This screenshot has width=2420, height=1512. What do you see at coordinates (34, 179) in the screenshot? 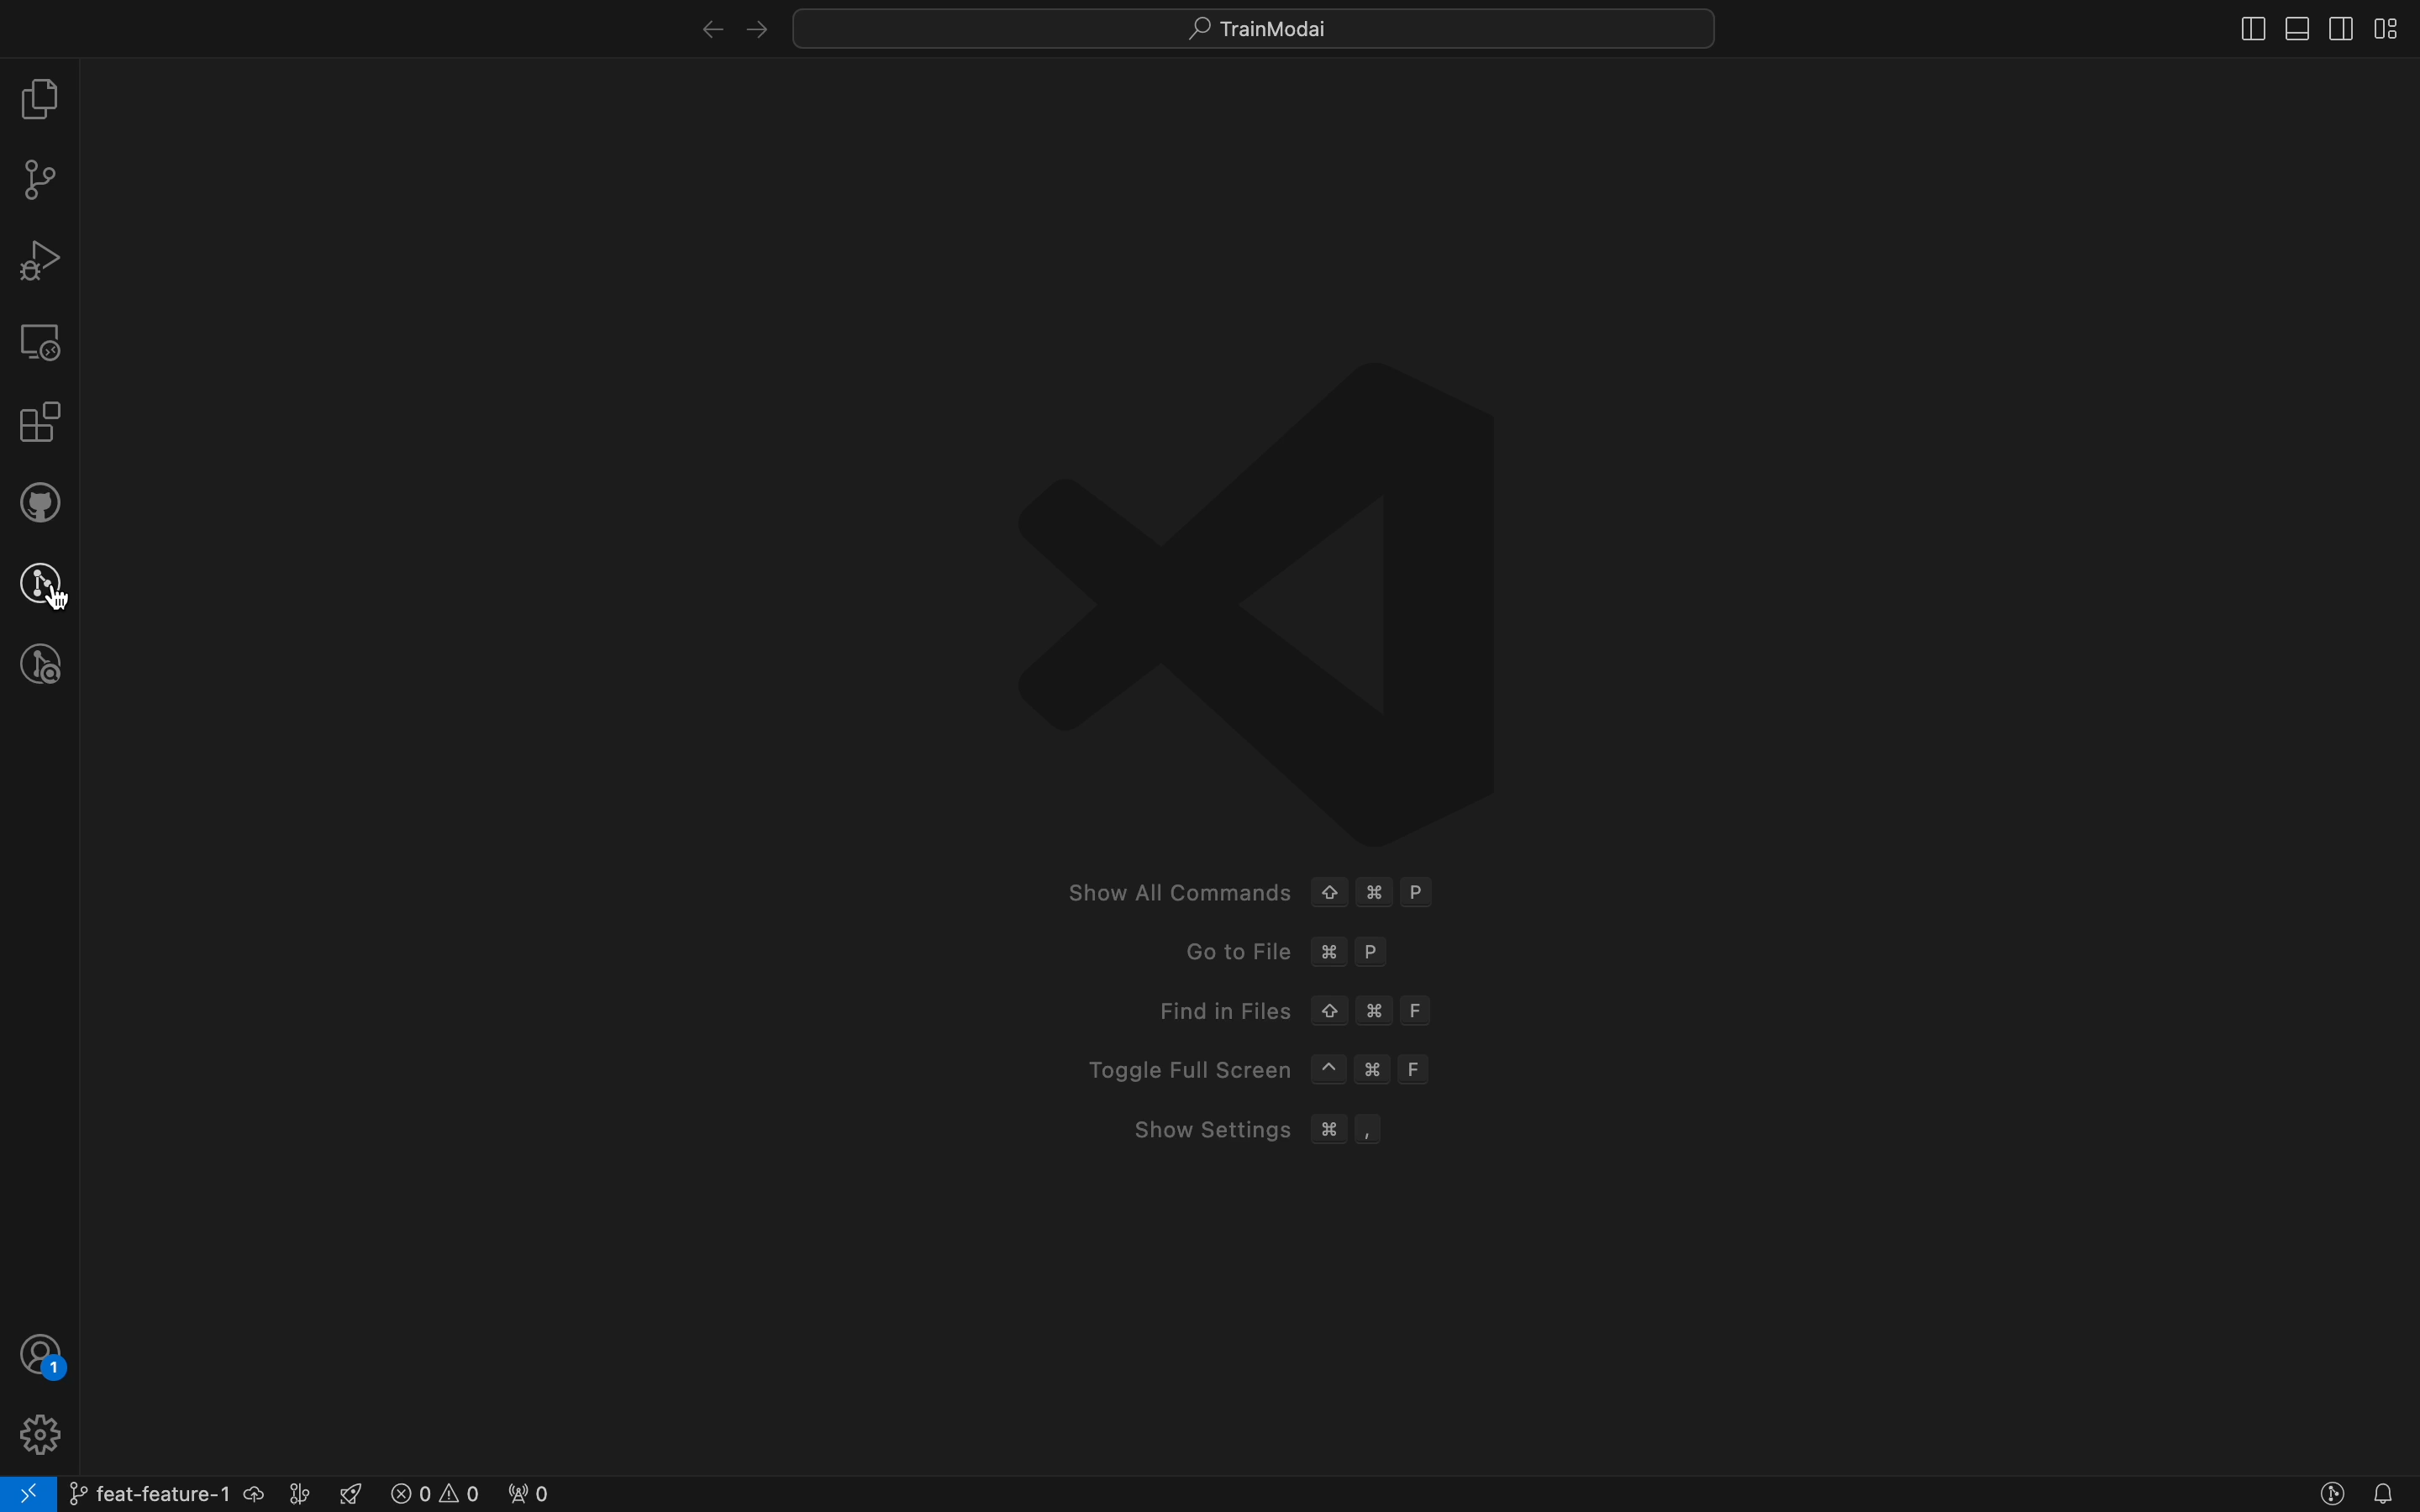
I see `git pannel` at bounding box center [34, 179].